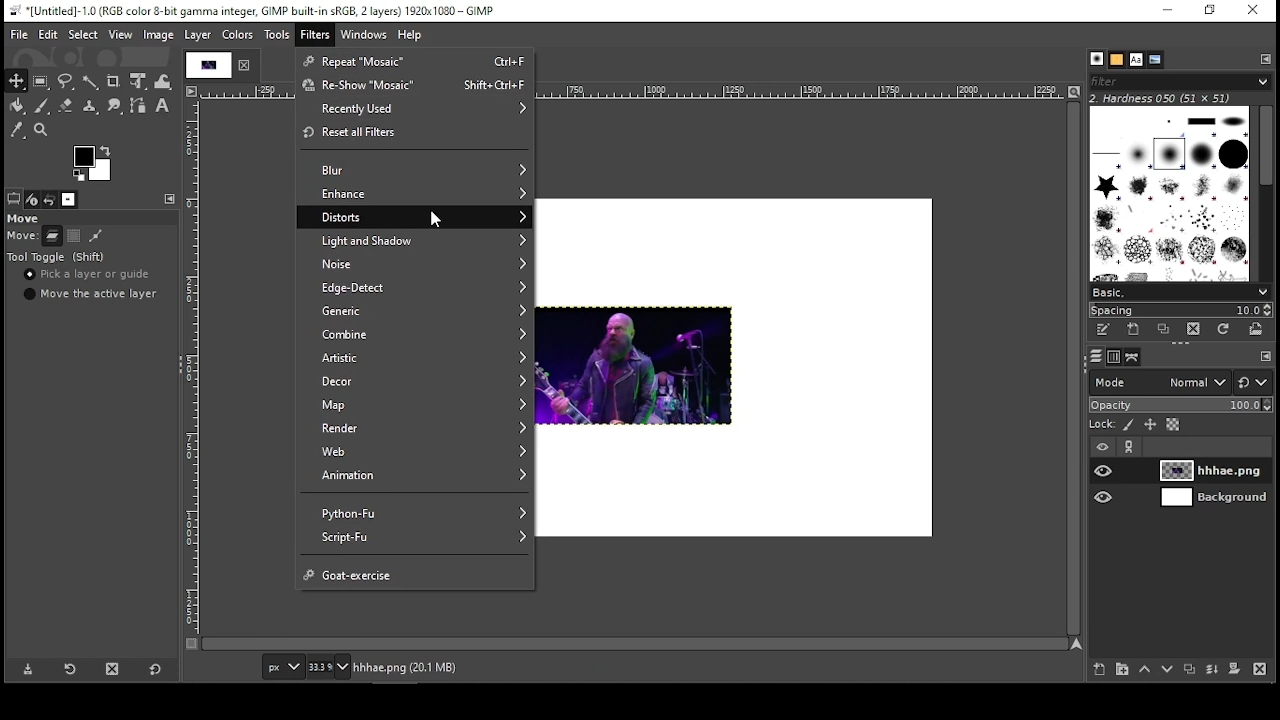  What do you see at coordinates (418, 380) in the screenshot?
I see `decor` at bounding box center [418, 380].